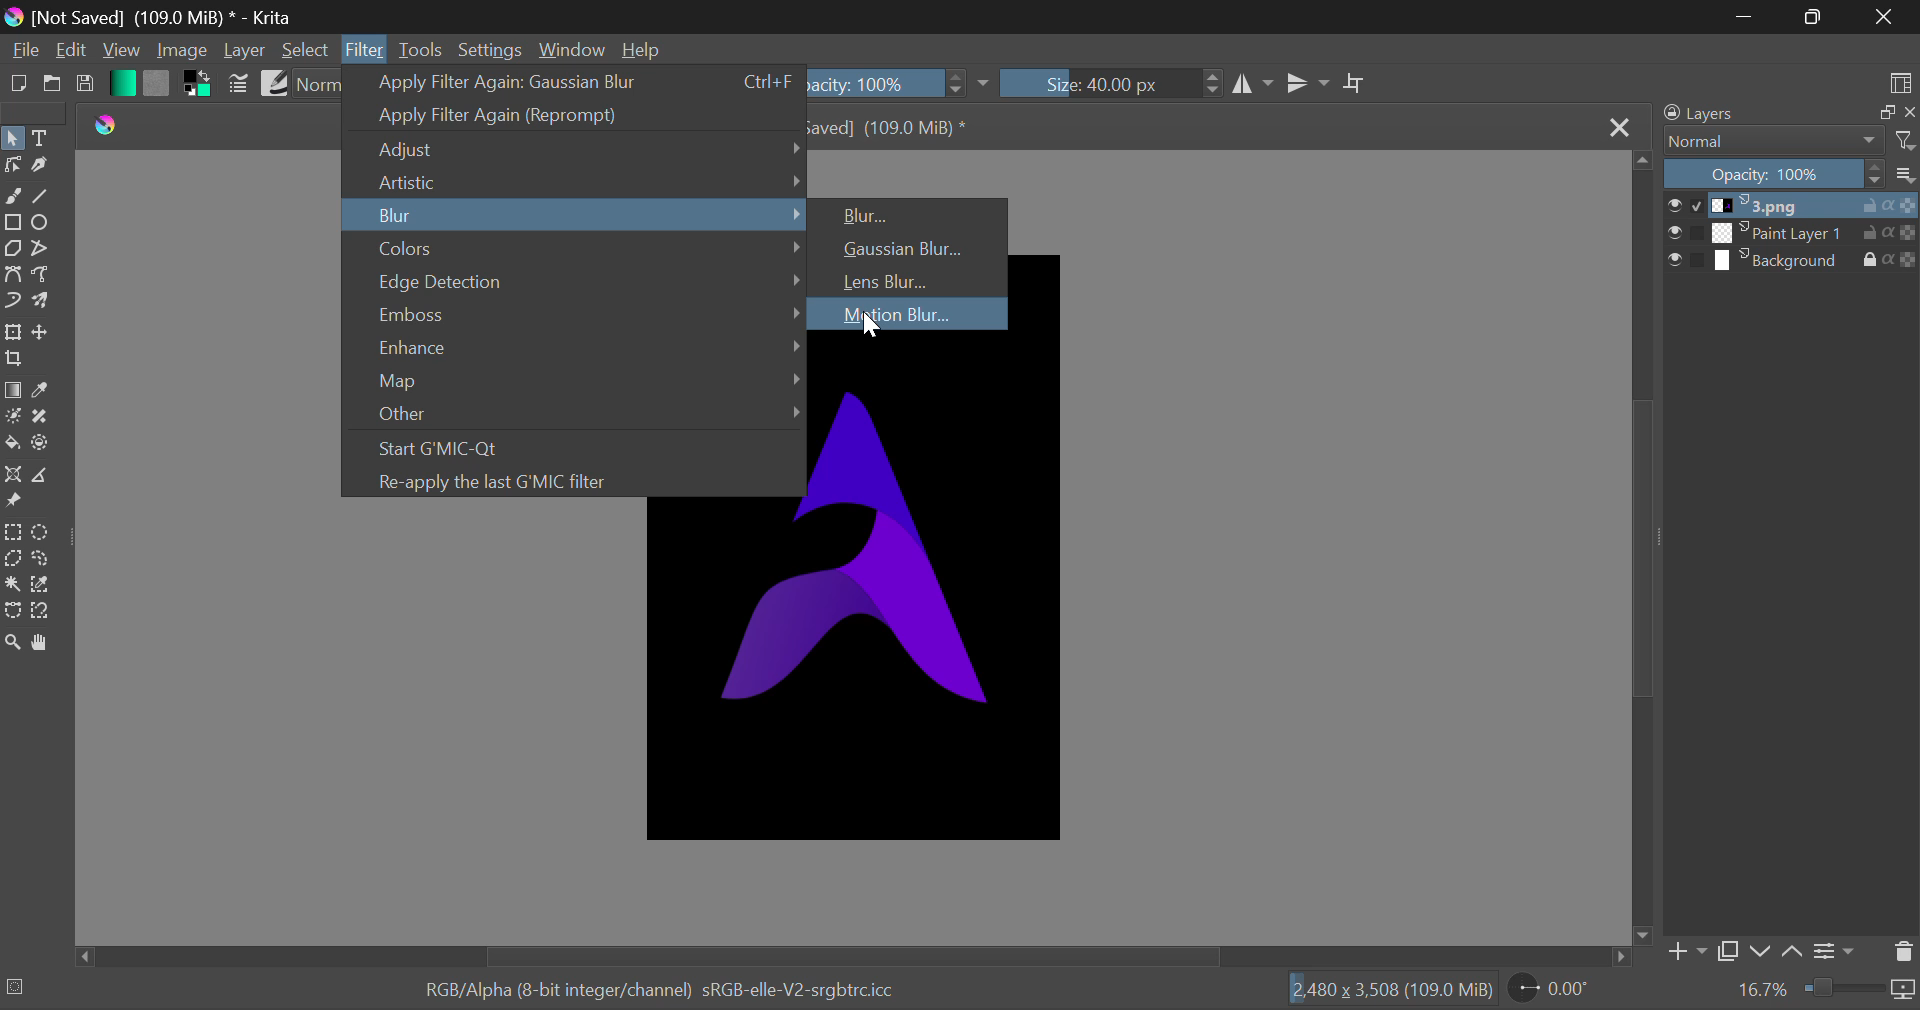  What do you see at coordinates (12, 390) in the screenshot?
I see `Gradient Fill` at bounding box center [12, 390].